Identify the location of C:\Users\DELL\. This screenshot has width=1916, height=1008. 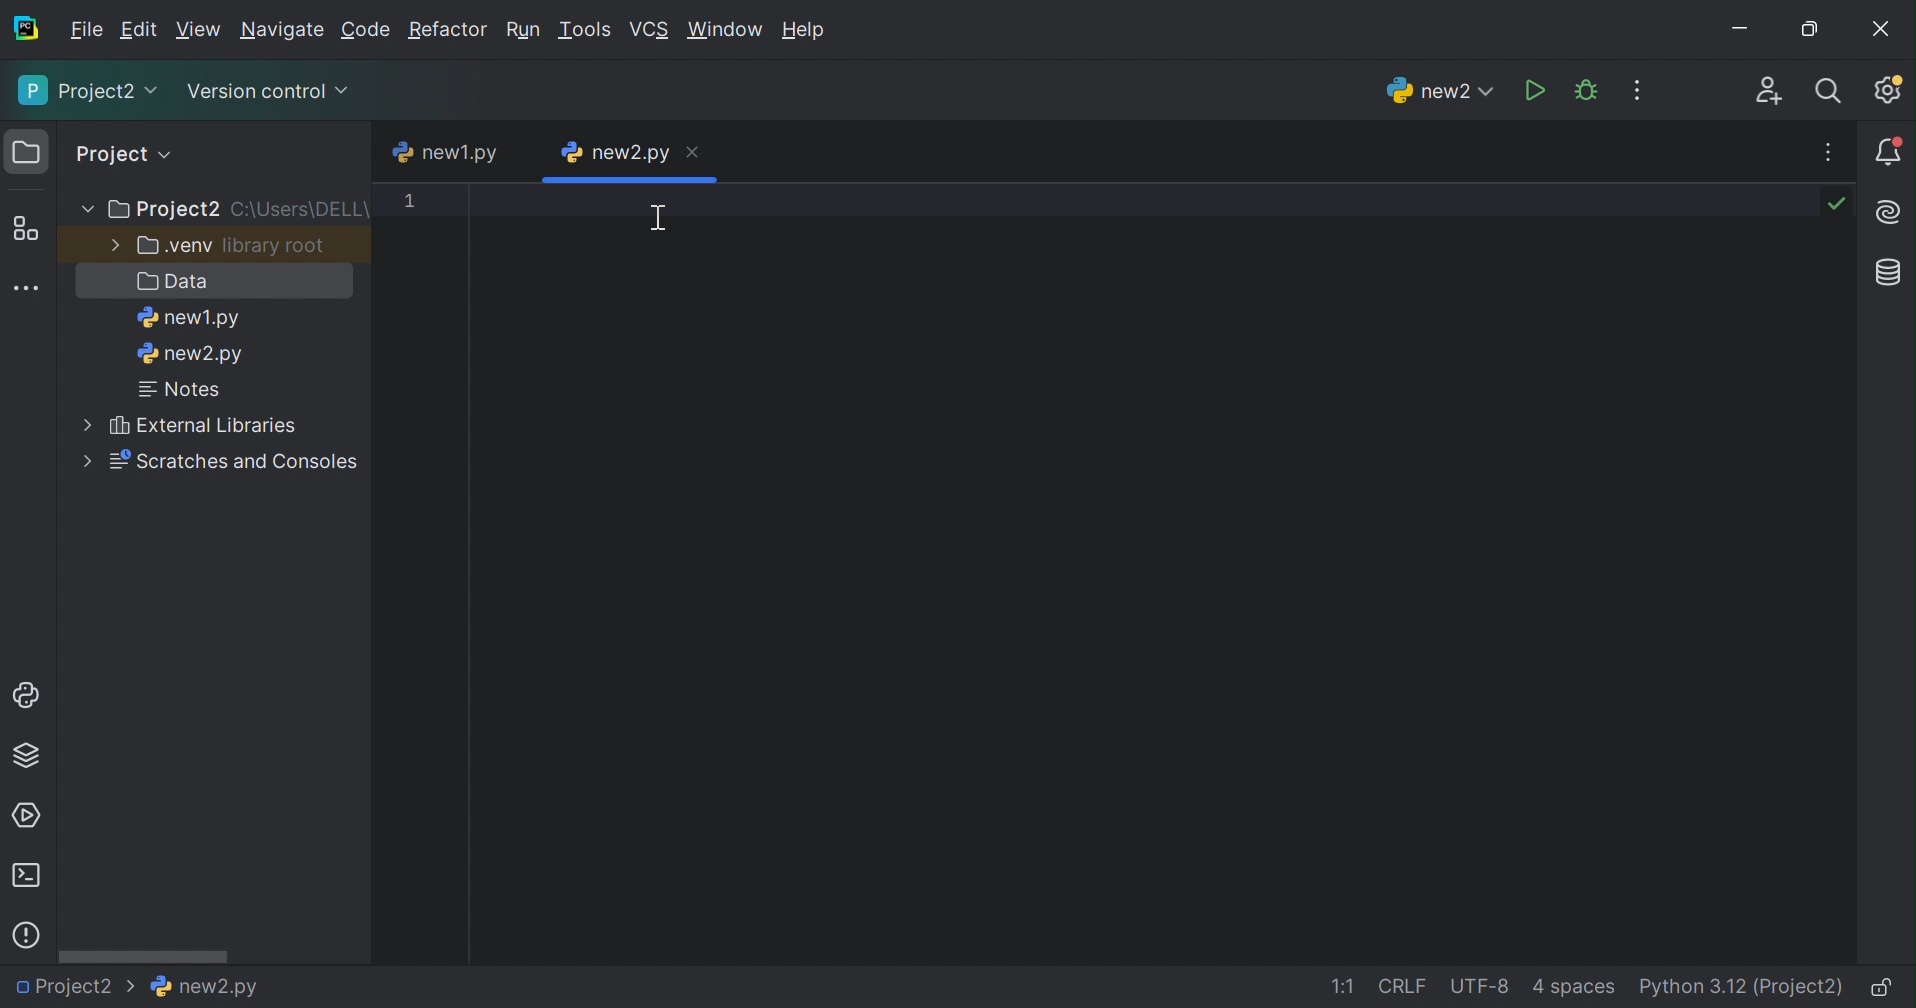
(302, 211).